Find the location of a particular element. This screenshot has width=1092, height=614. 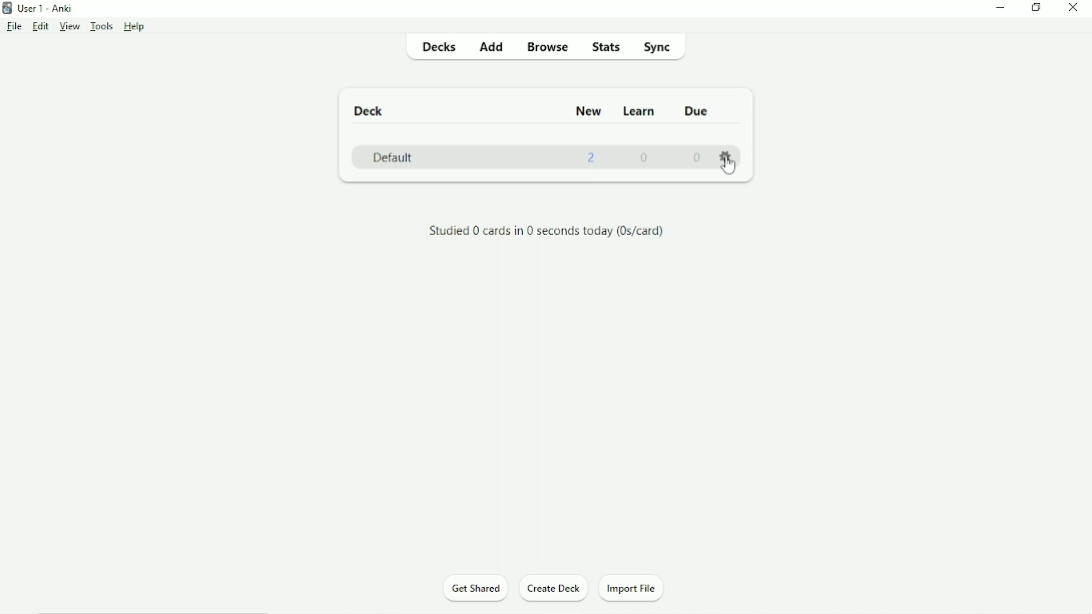

0 is located at coordinates (646, 157).